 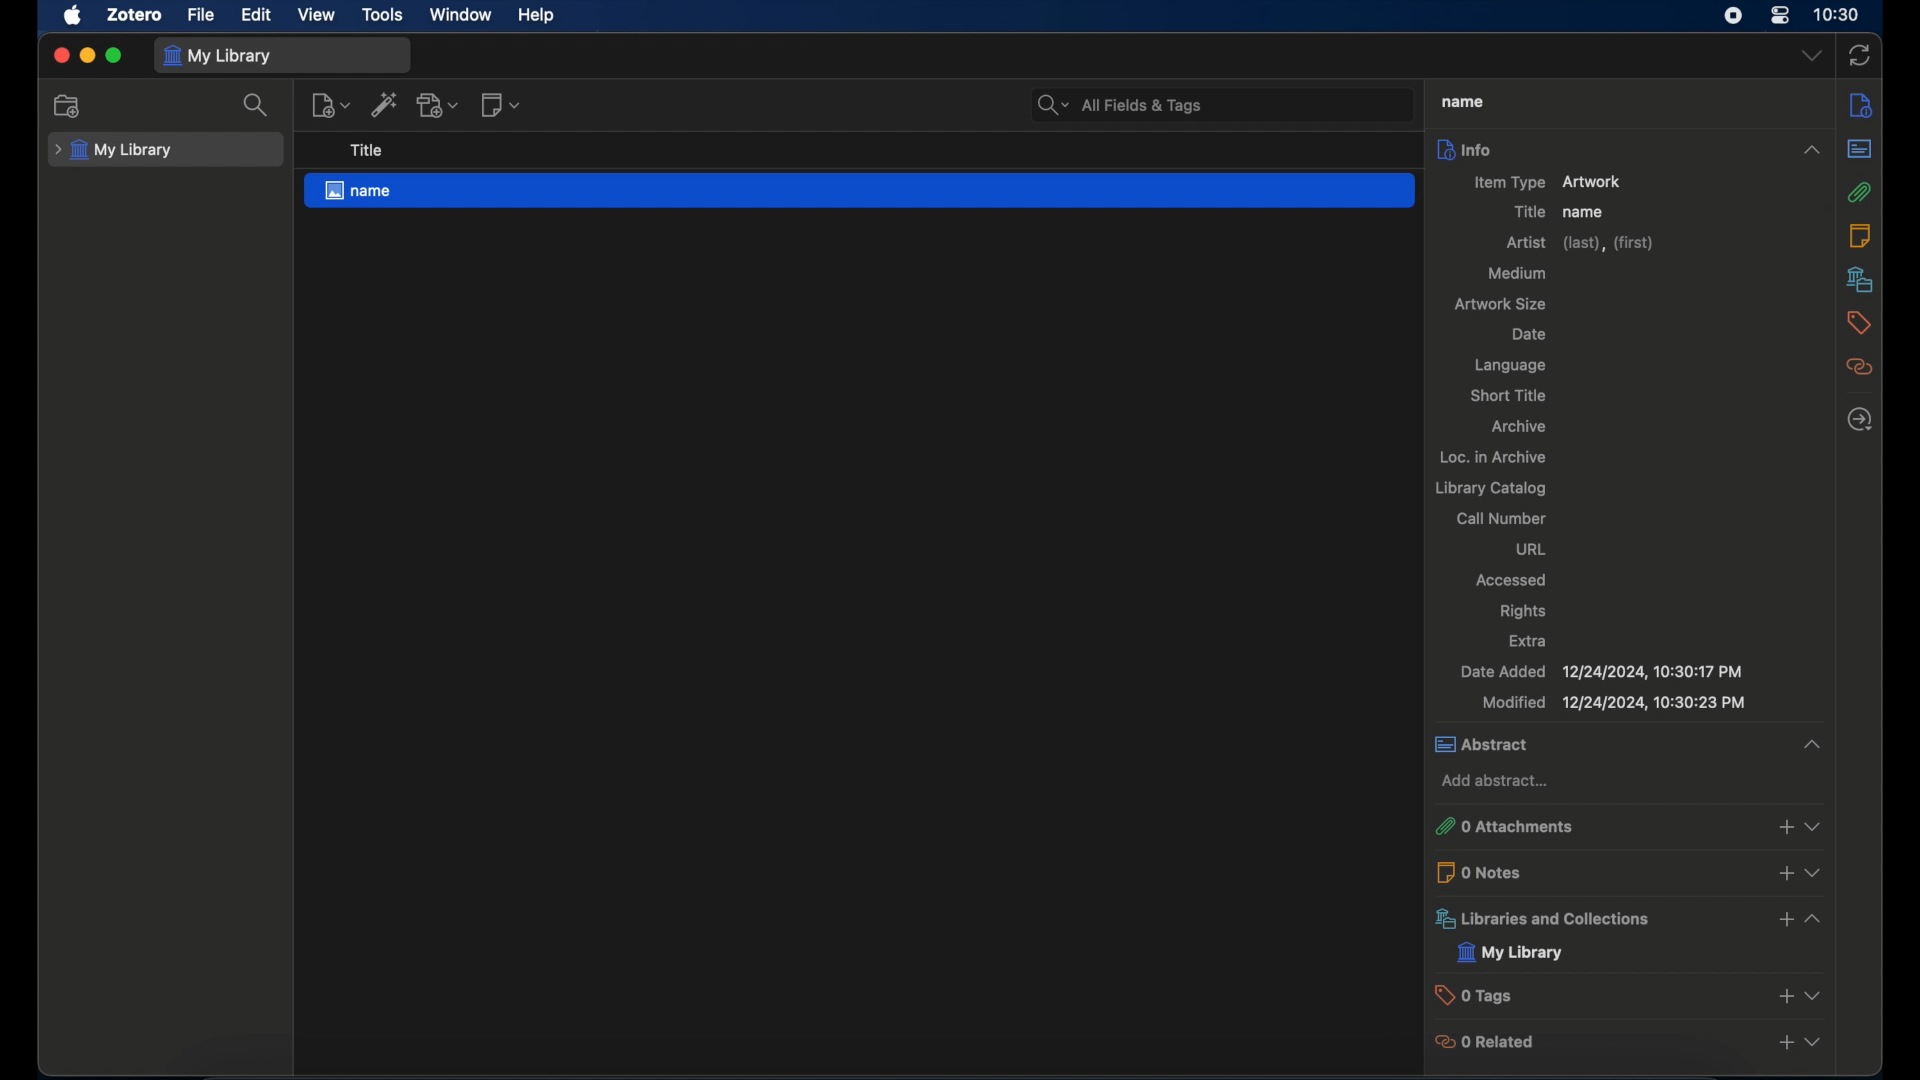 I want to click on view, so click(x=318, y=16).